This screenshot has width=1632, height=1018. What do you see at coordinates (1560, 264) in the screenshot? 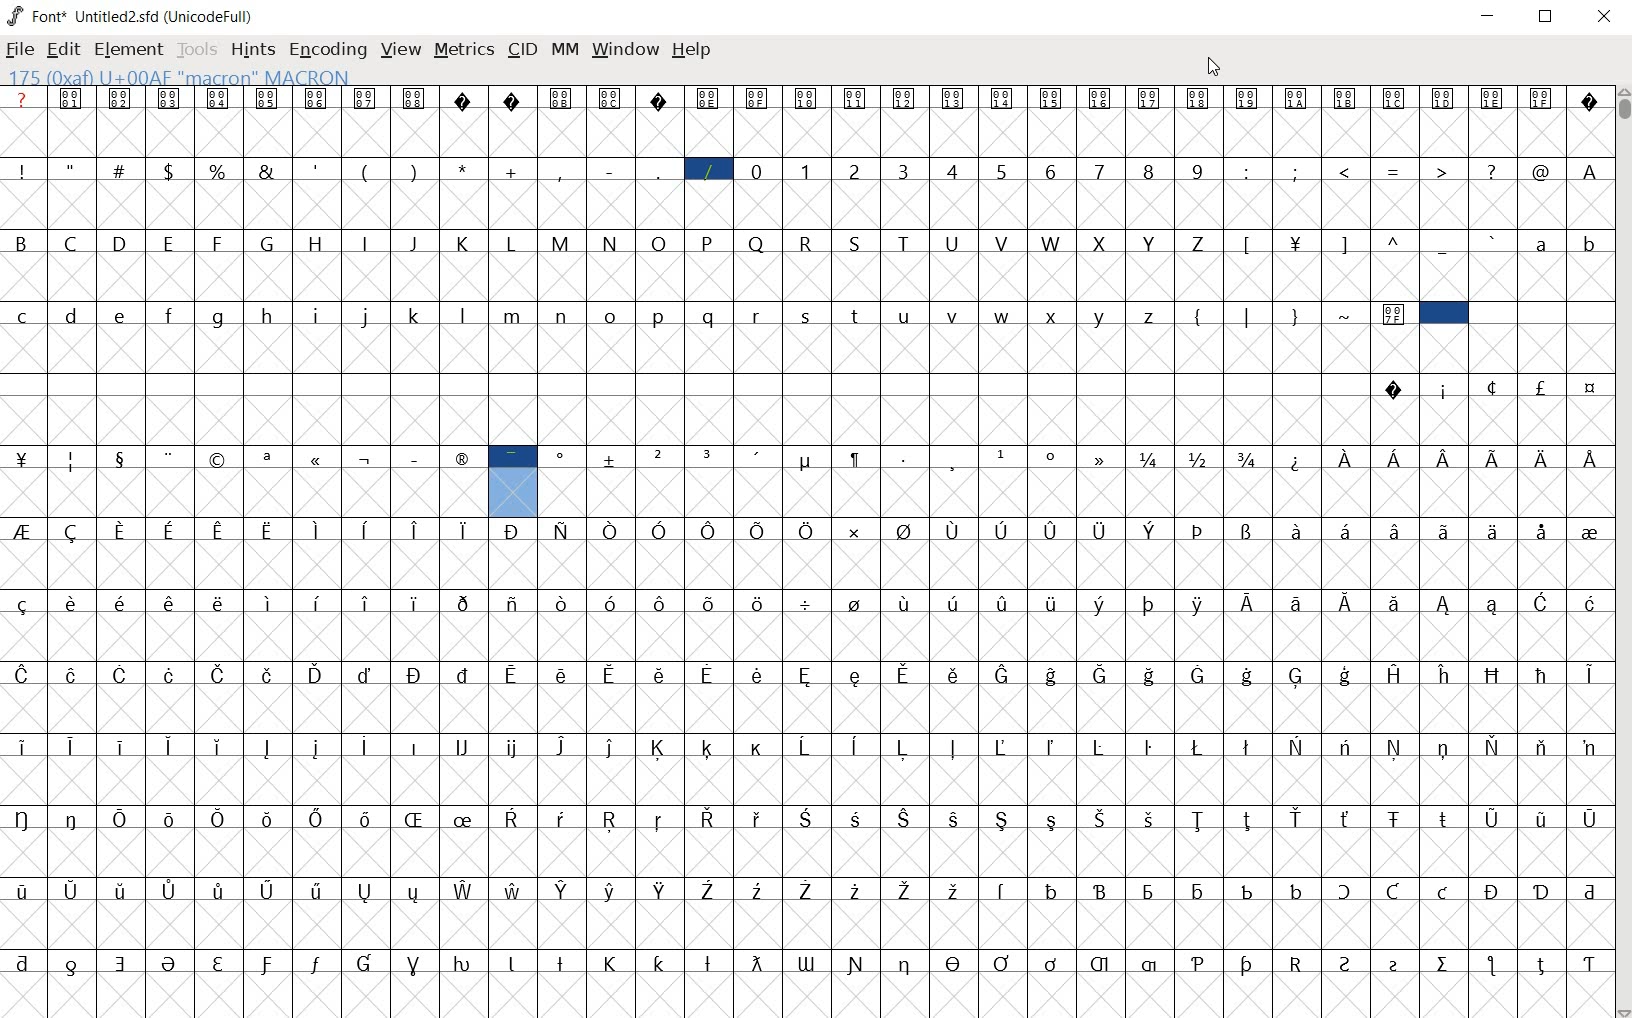
I see `alphabets` at bounding box center [1560, 264].